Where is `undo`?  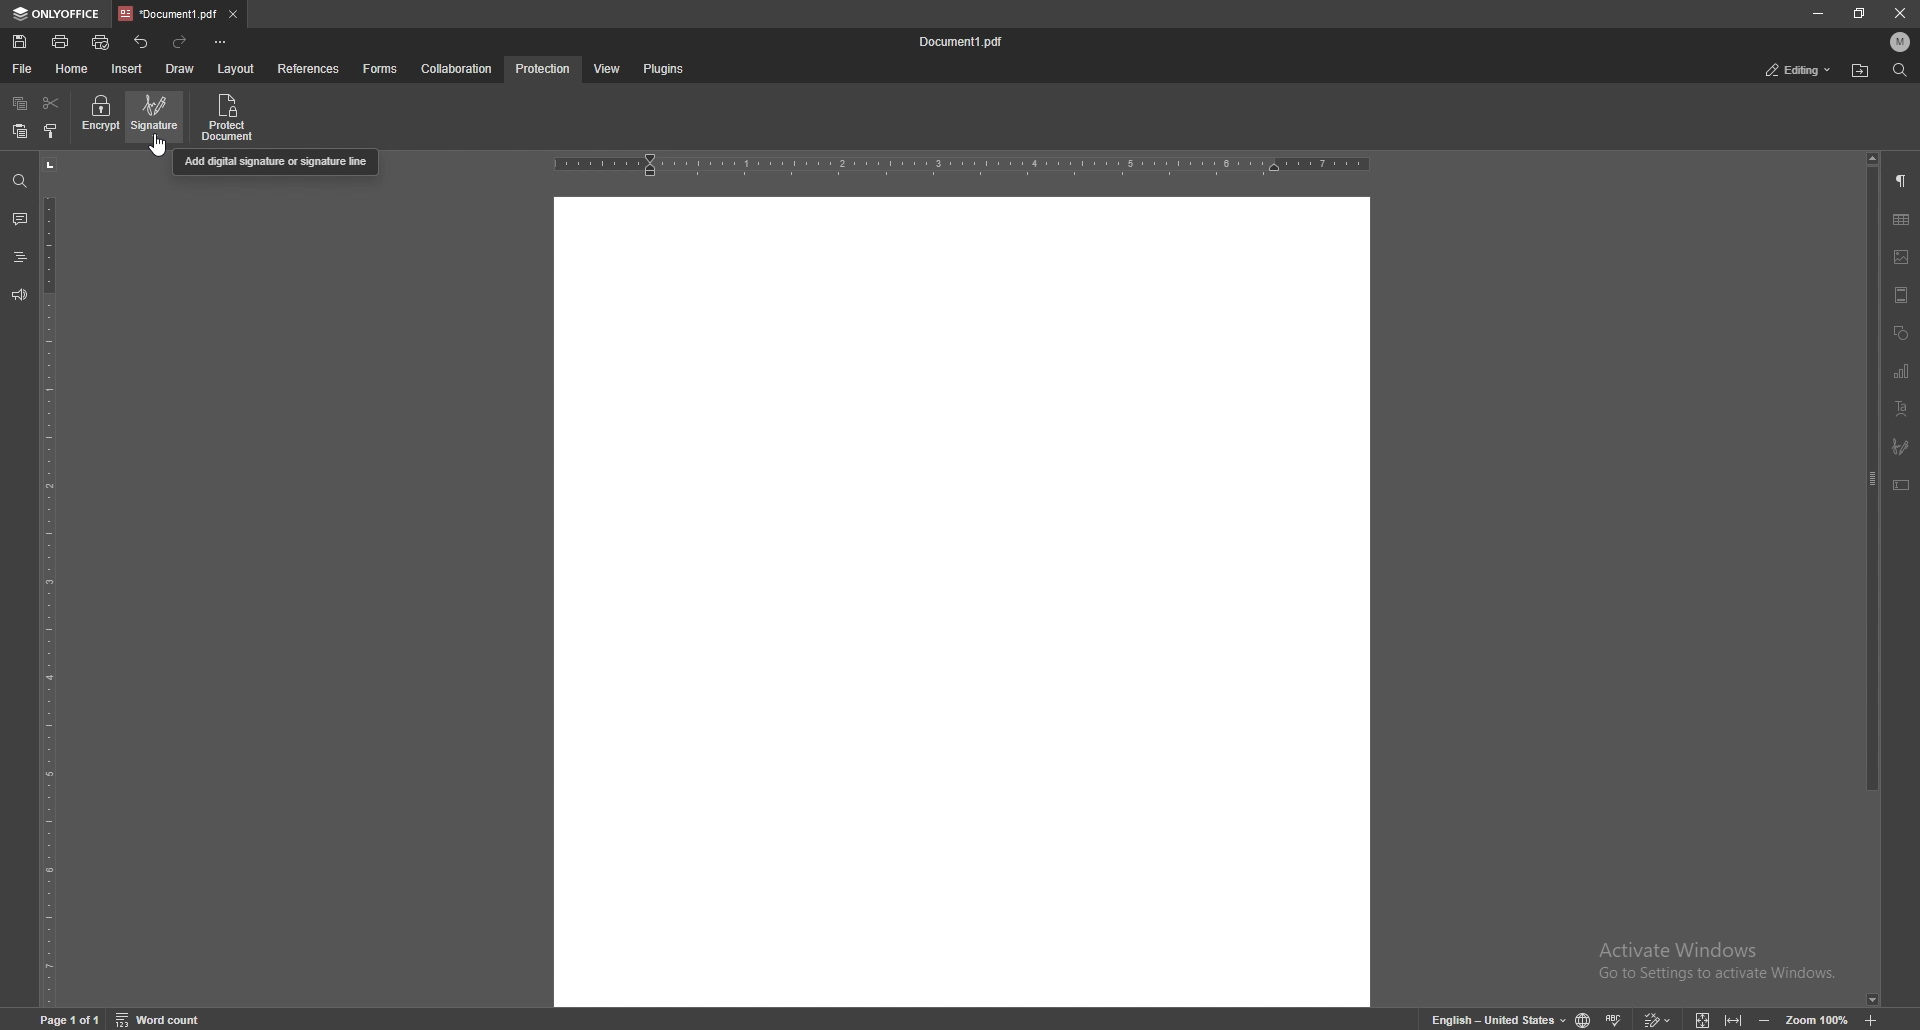 undo is located at coordinates (143, 42).